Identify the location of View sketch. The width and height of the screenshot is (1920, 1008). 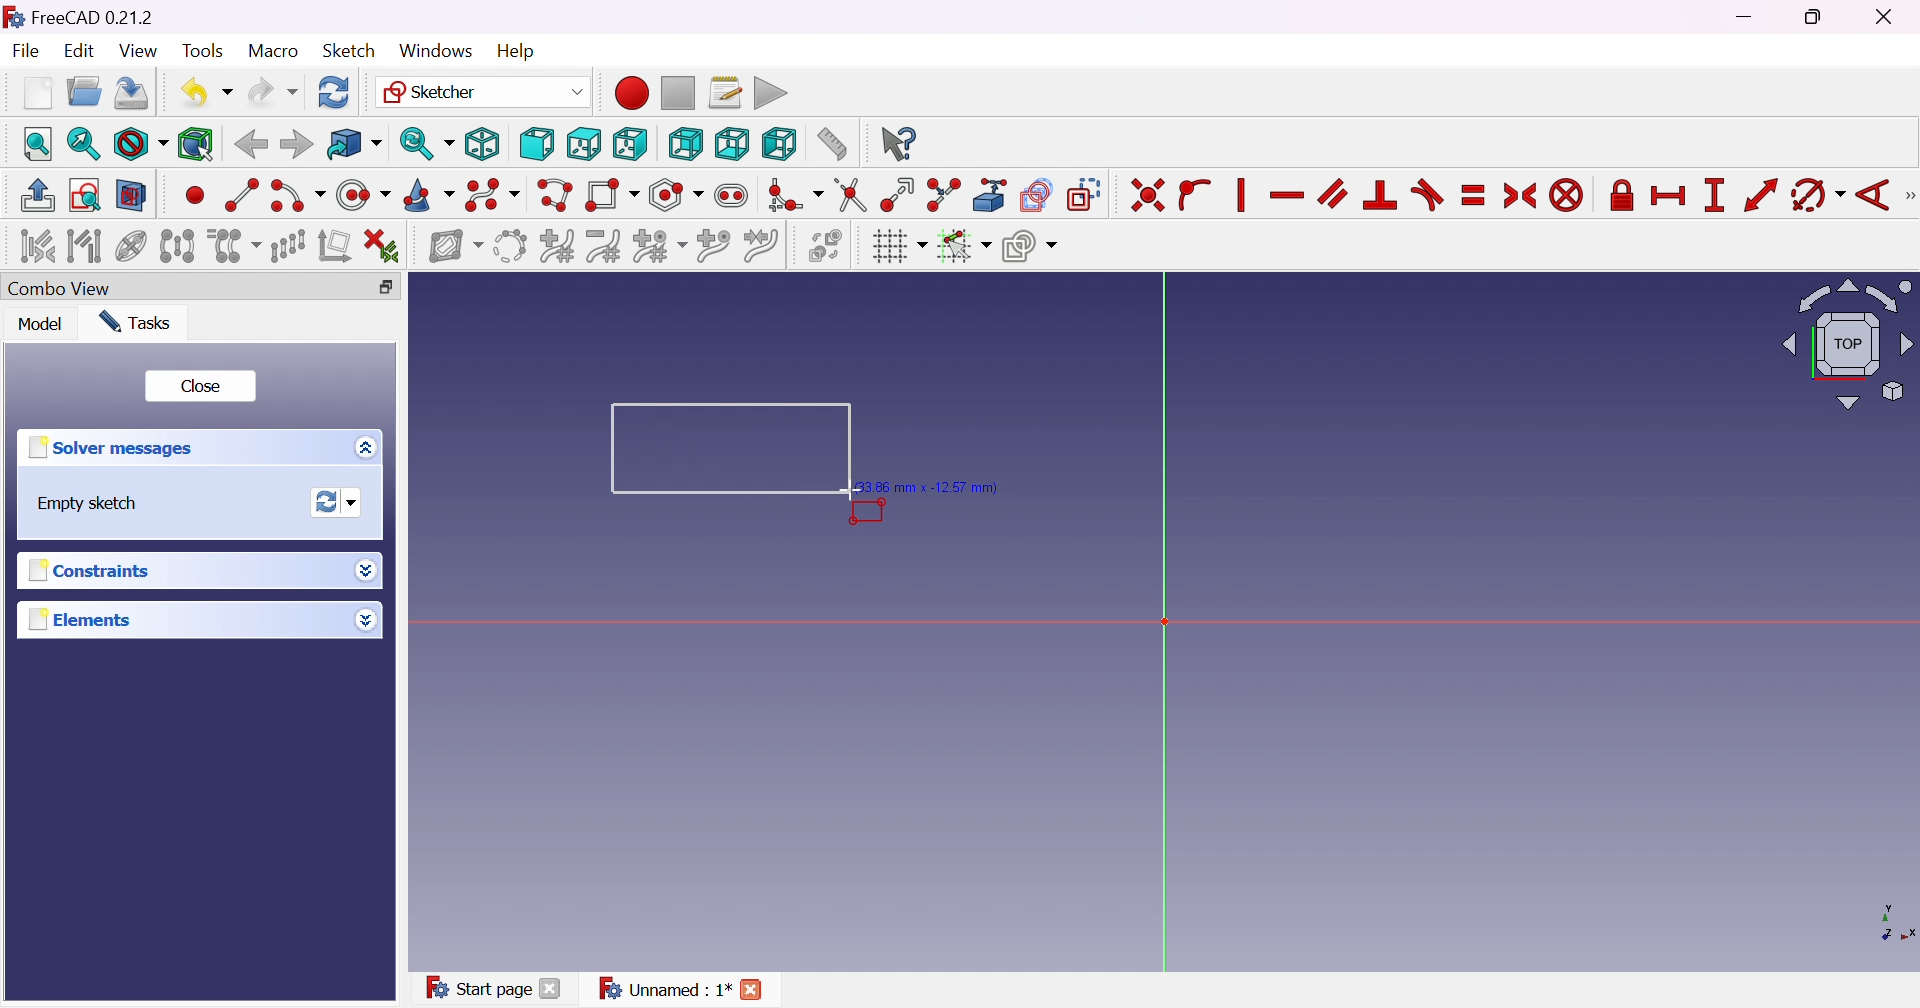
(84, 195).